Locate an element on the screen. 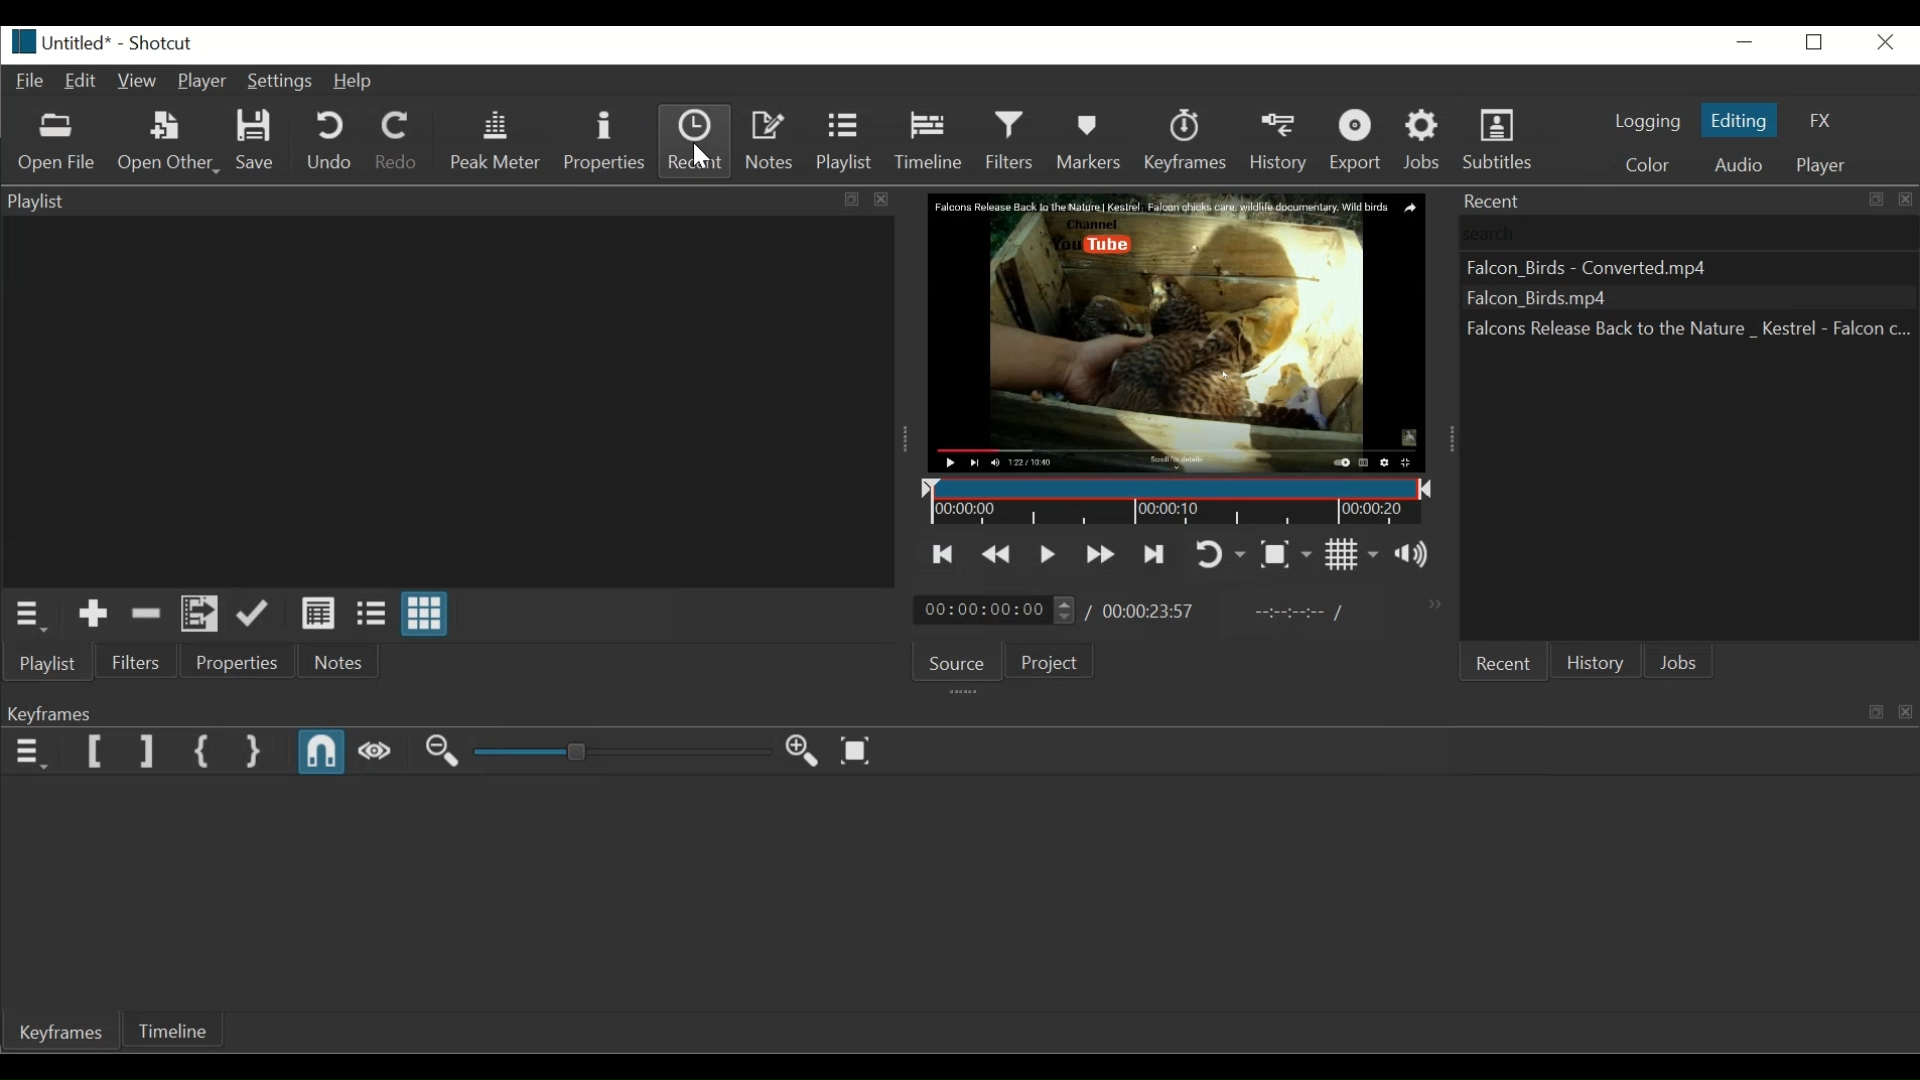 Image resolution: width=1920 pixels, height=1080 pixels. Editing is located at coordinates (1738, 122).